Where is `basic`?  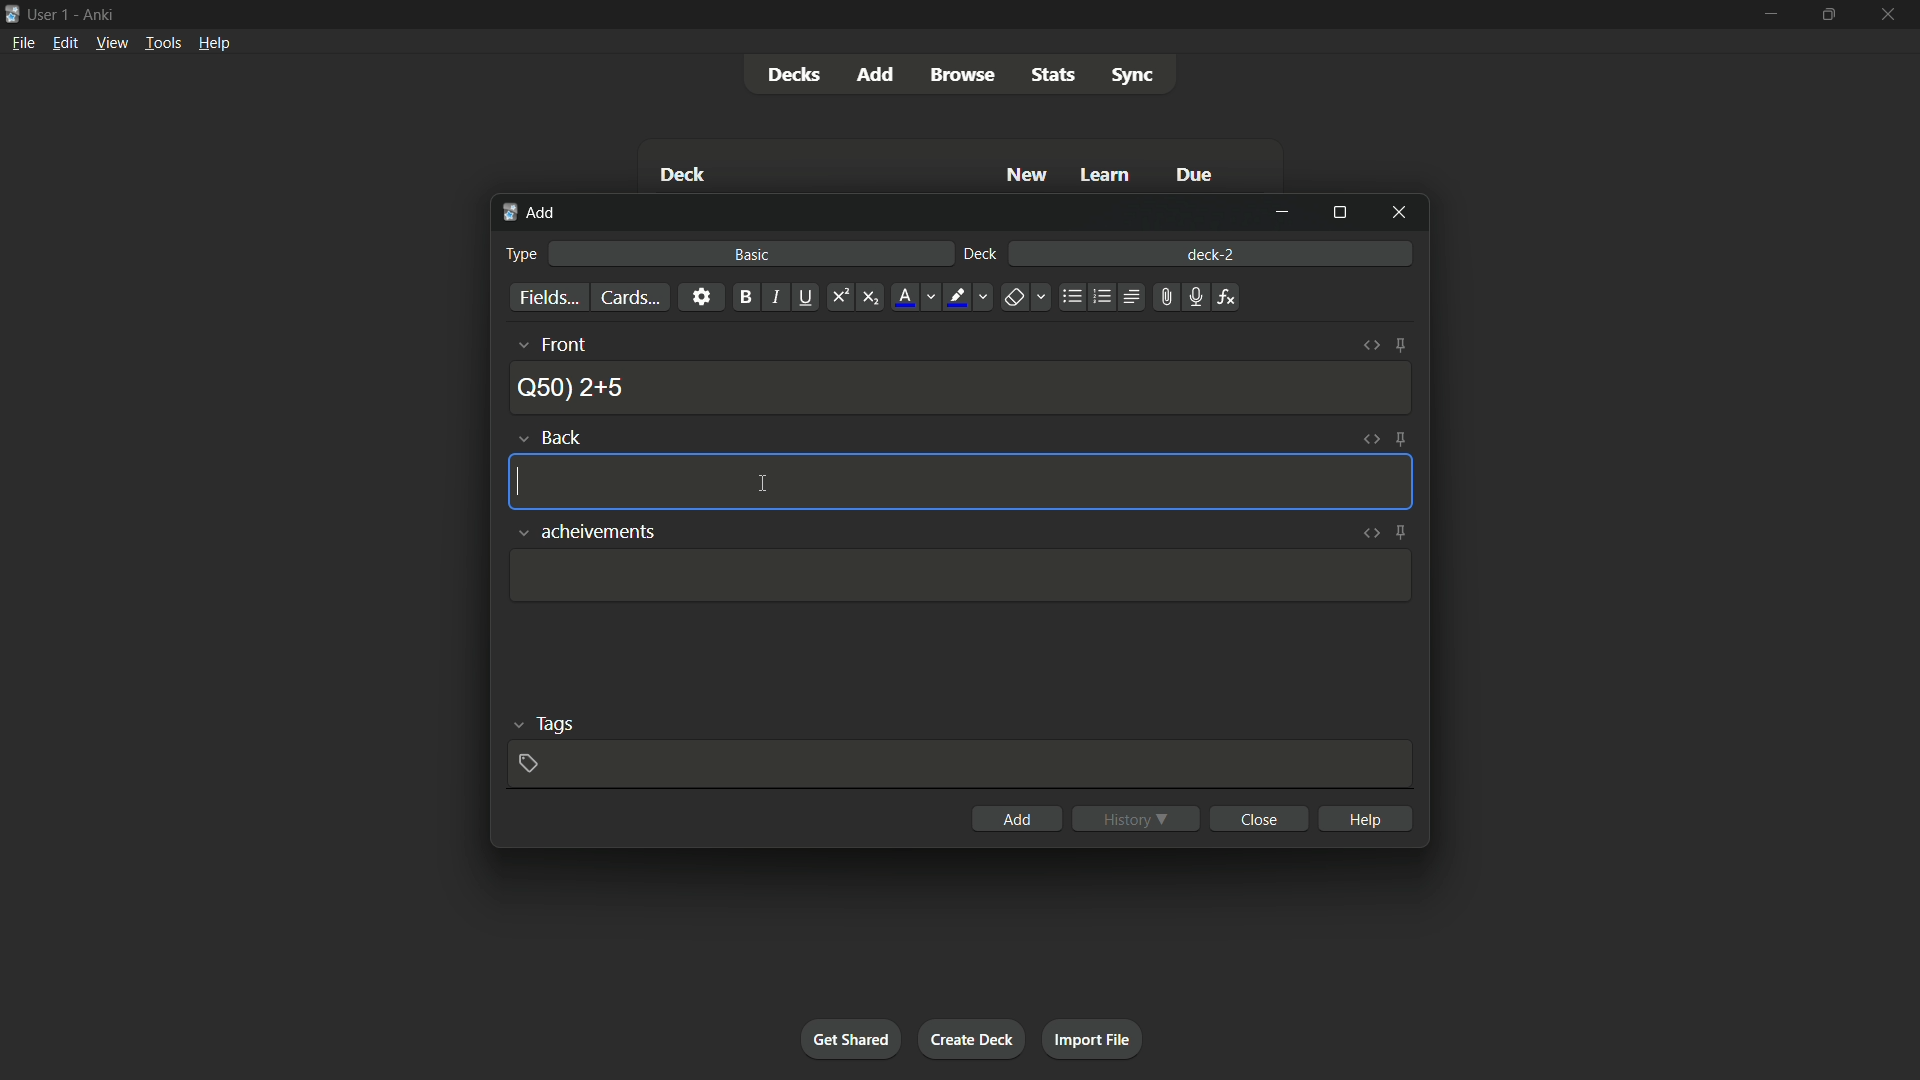
basic is located at coordinates (754, 254).